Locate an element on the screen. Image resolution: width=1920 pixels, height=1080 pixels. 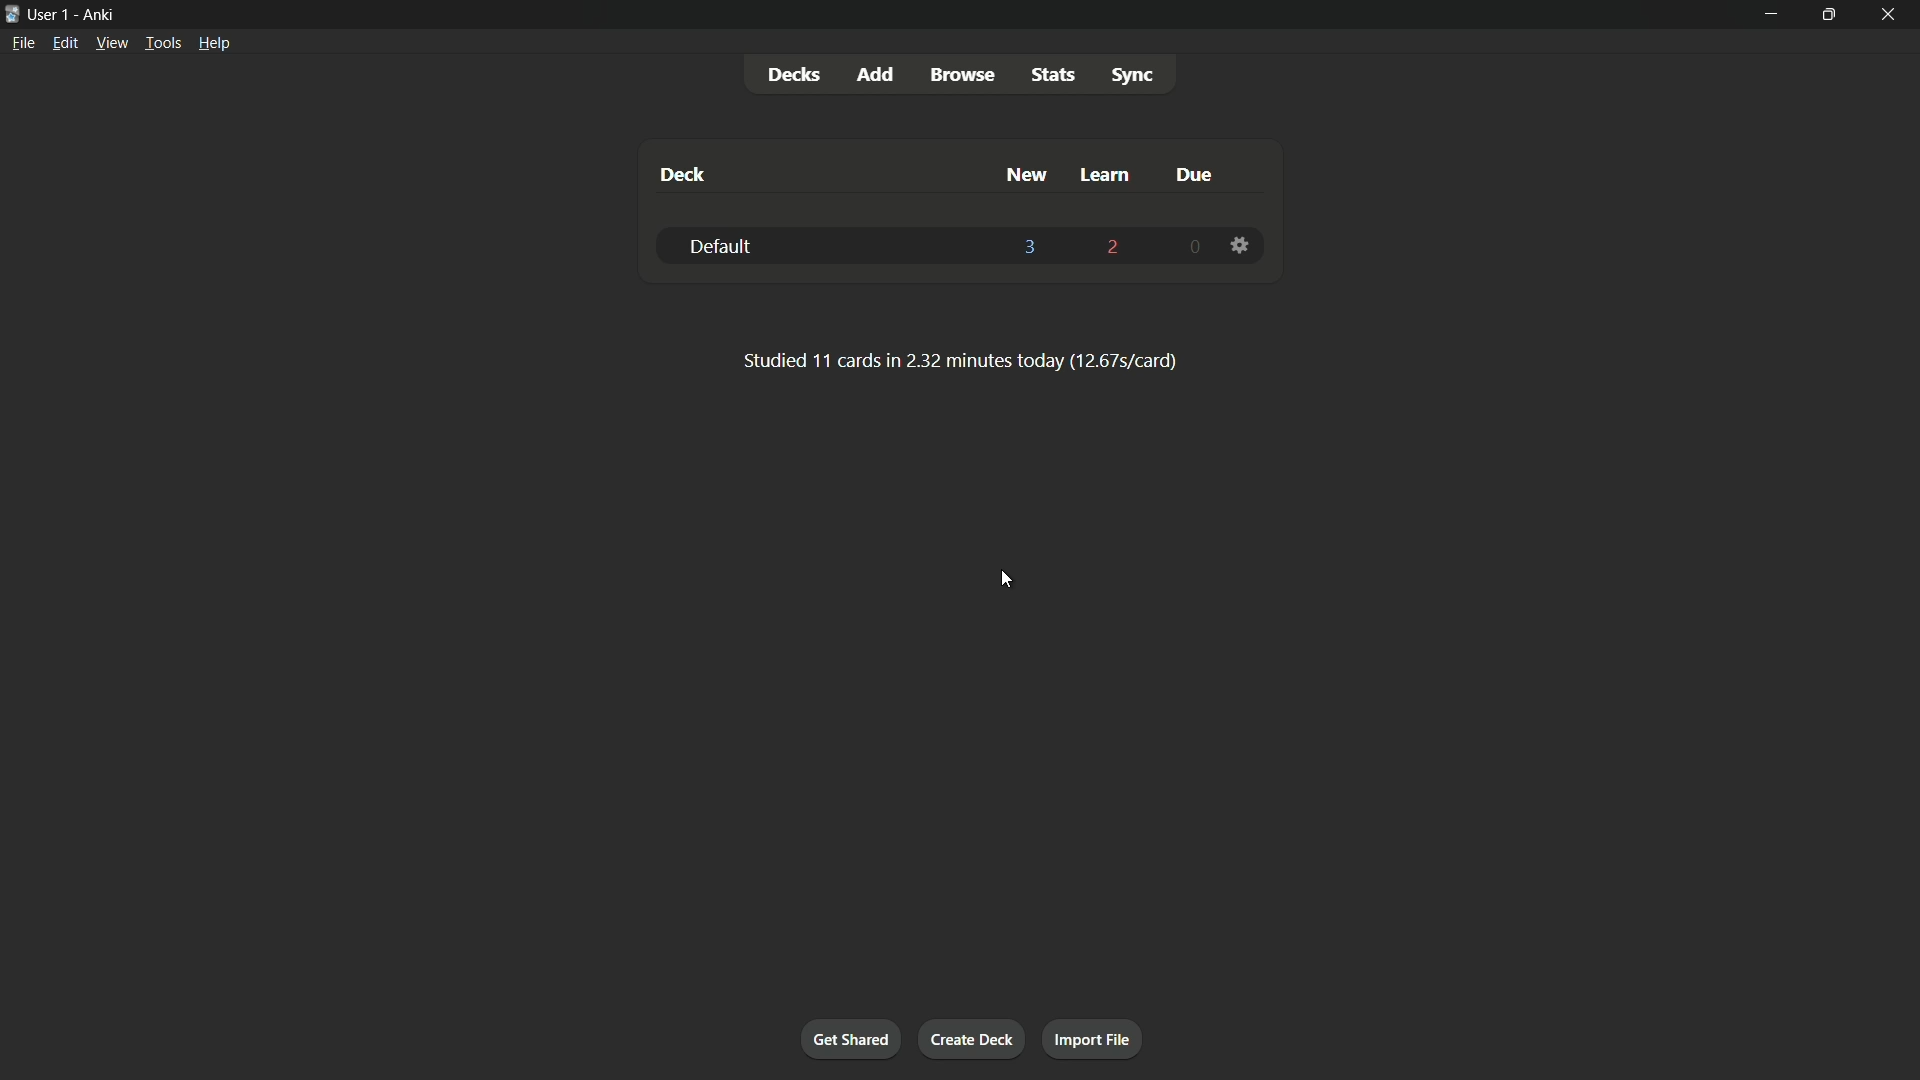
file menu is located at coordinates (24, 42).